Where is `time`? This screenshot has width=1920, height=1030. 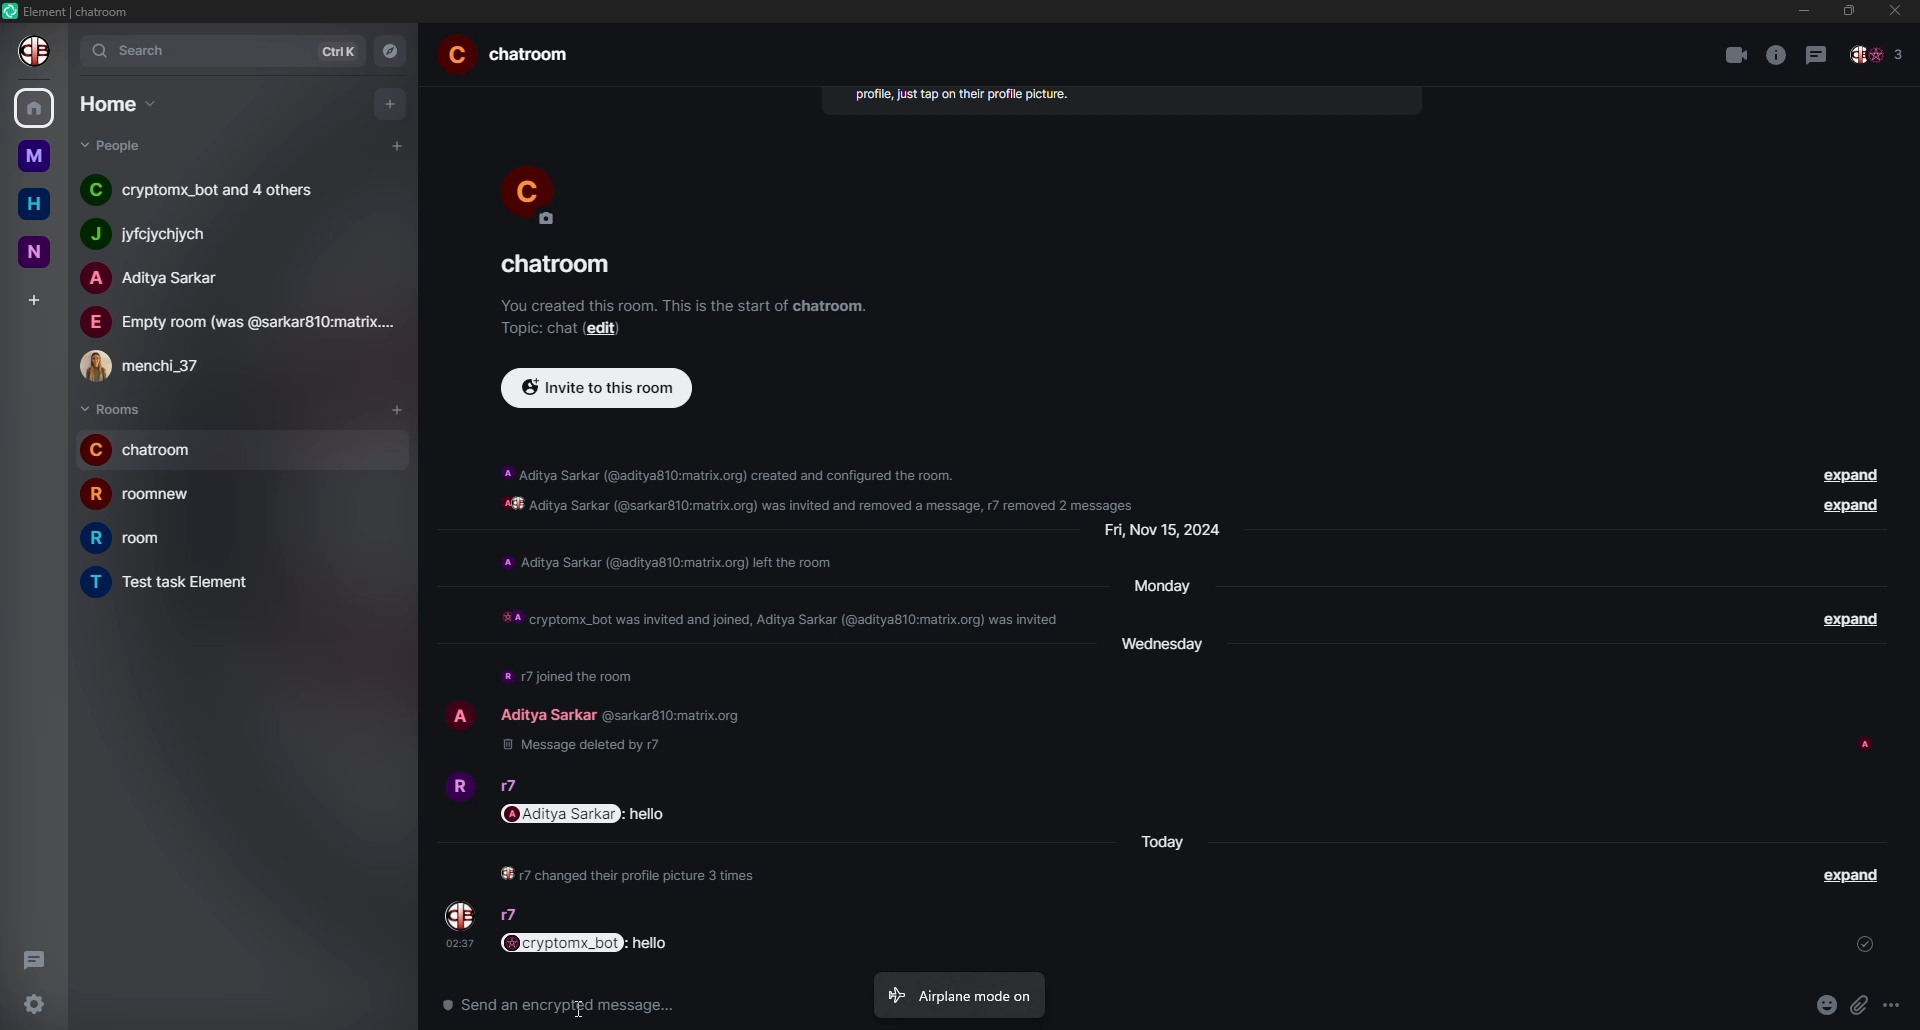
time is located at coordinates (462, 945).